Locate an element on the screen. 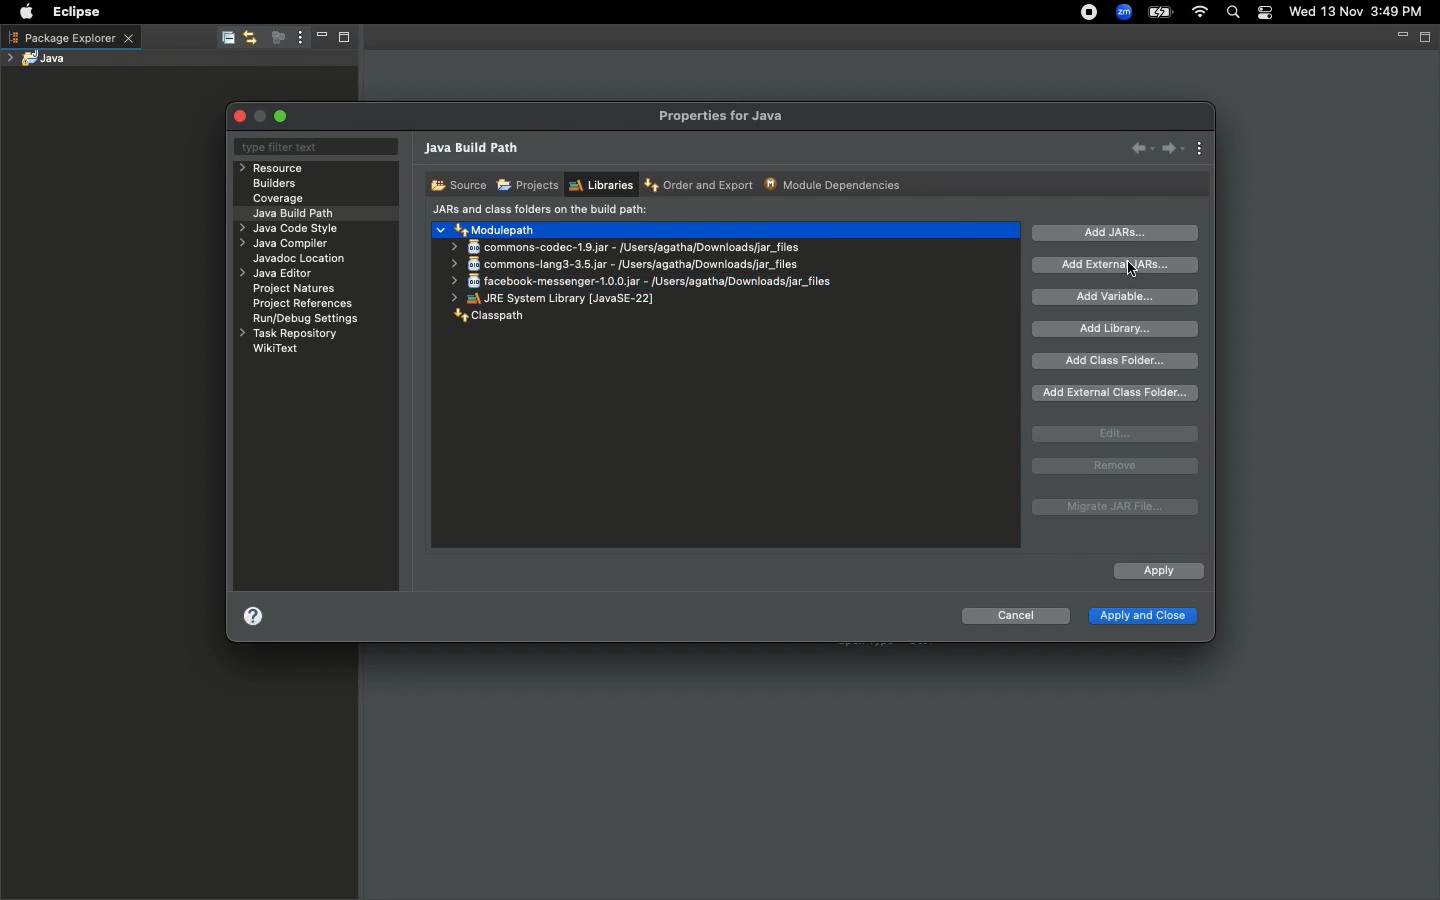  Forward is located at coordinates (1173, 148).